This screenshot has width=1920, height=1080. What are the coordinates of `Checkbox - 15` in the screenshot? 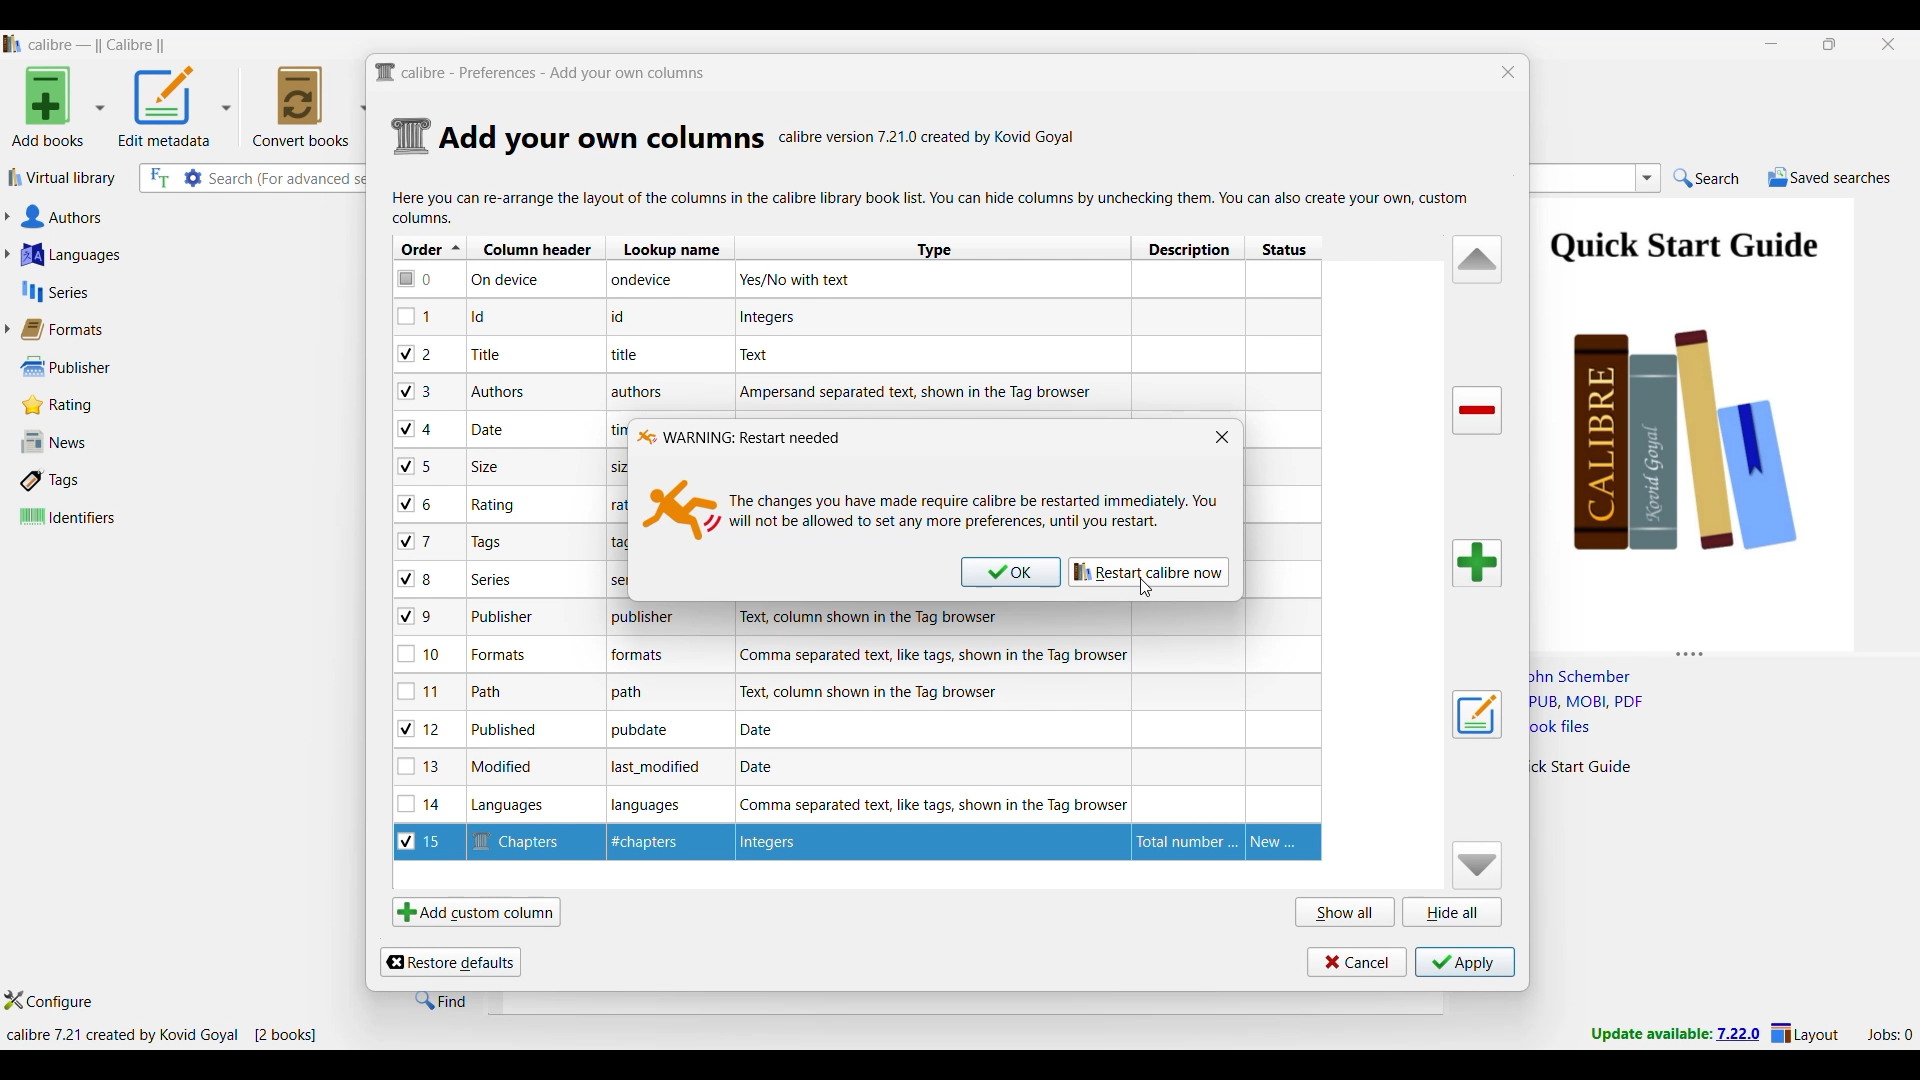 It's located at (425, 844).